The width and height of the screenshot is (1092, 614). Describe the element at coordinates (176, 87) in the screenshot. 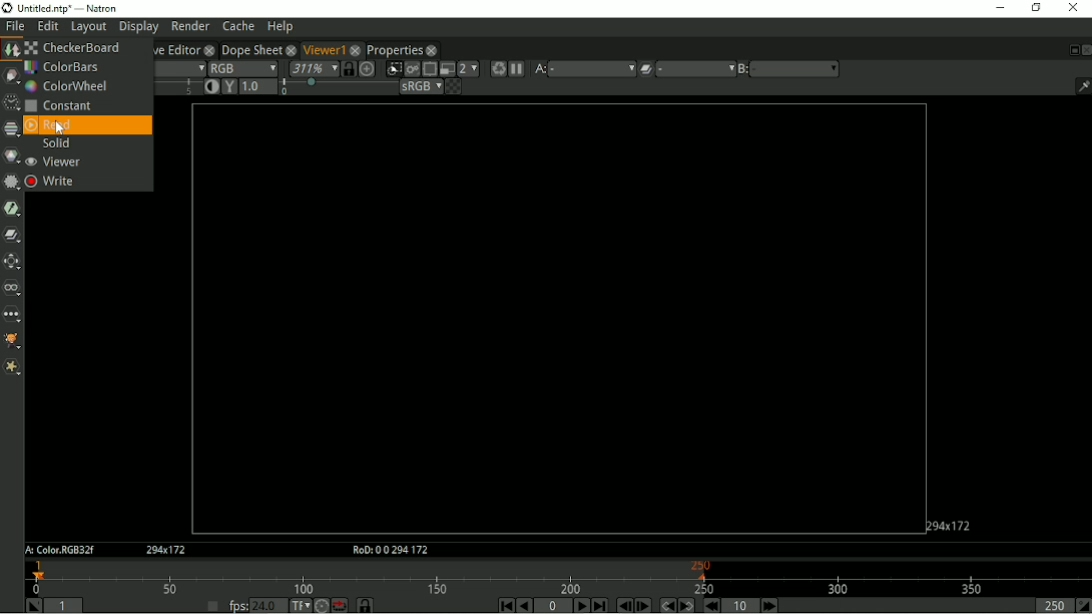

I see `selection bar` at that location.